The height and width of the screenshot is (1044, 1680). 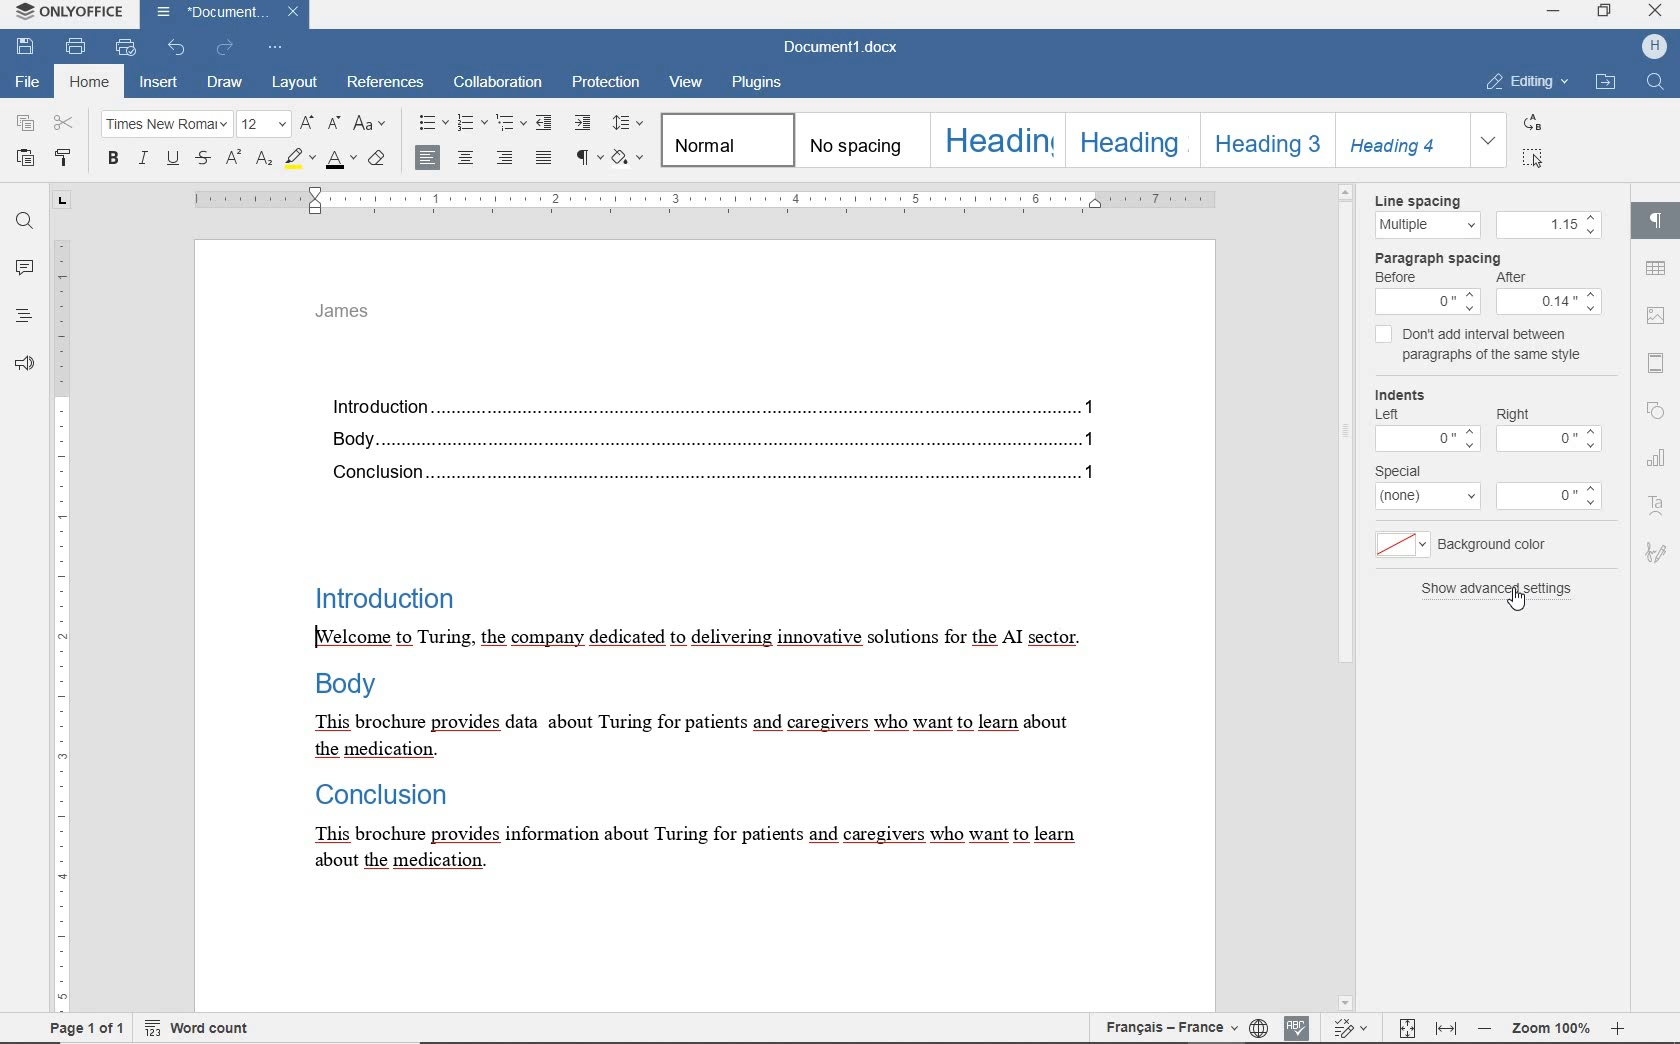 I want to click on document name, so click(x=225, y=15).